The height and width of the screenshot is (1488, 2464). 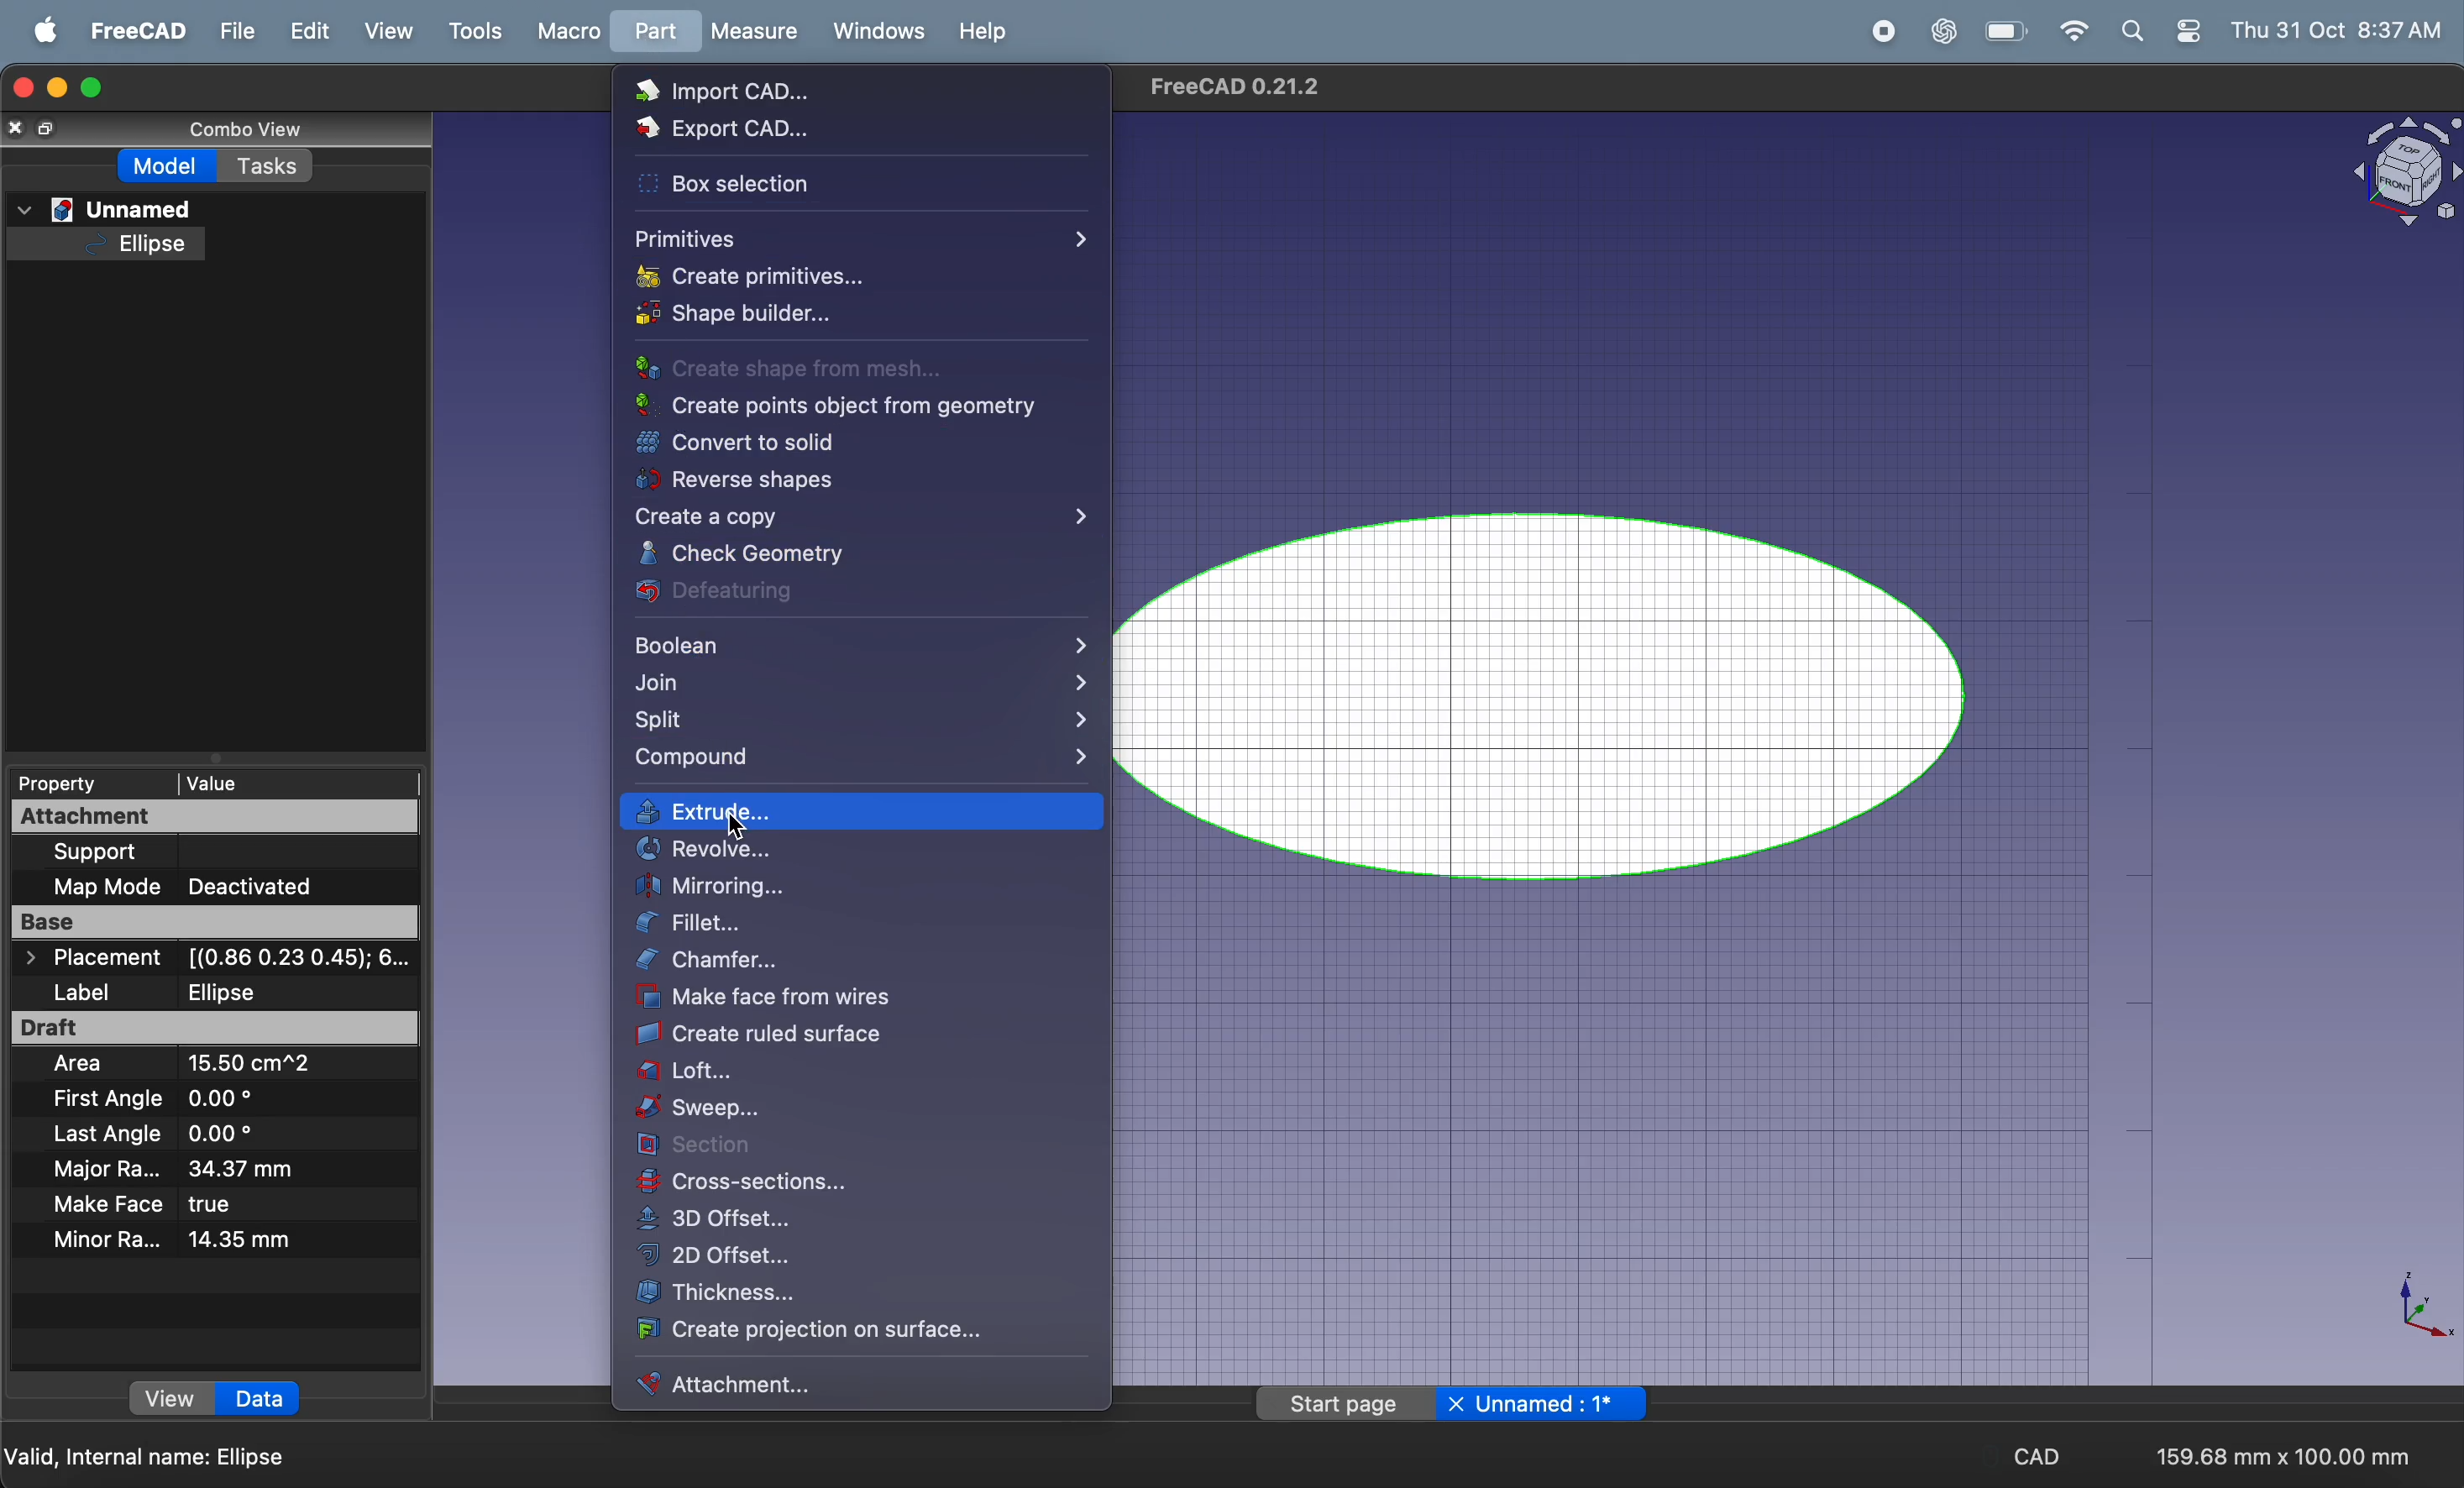 What do you see at coordinates (2070, 31) in the screenshot?
I see `wifi` at bounding box center [2070, 31].